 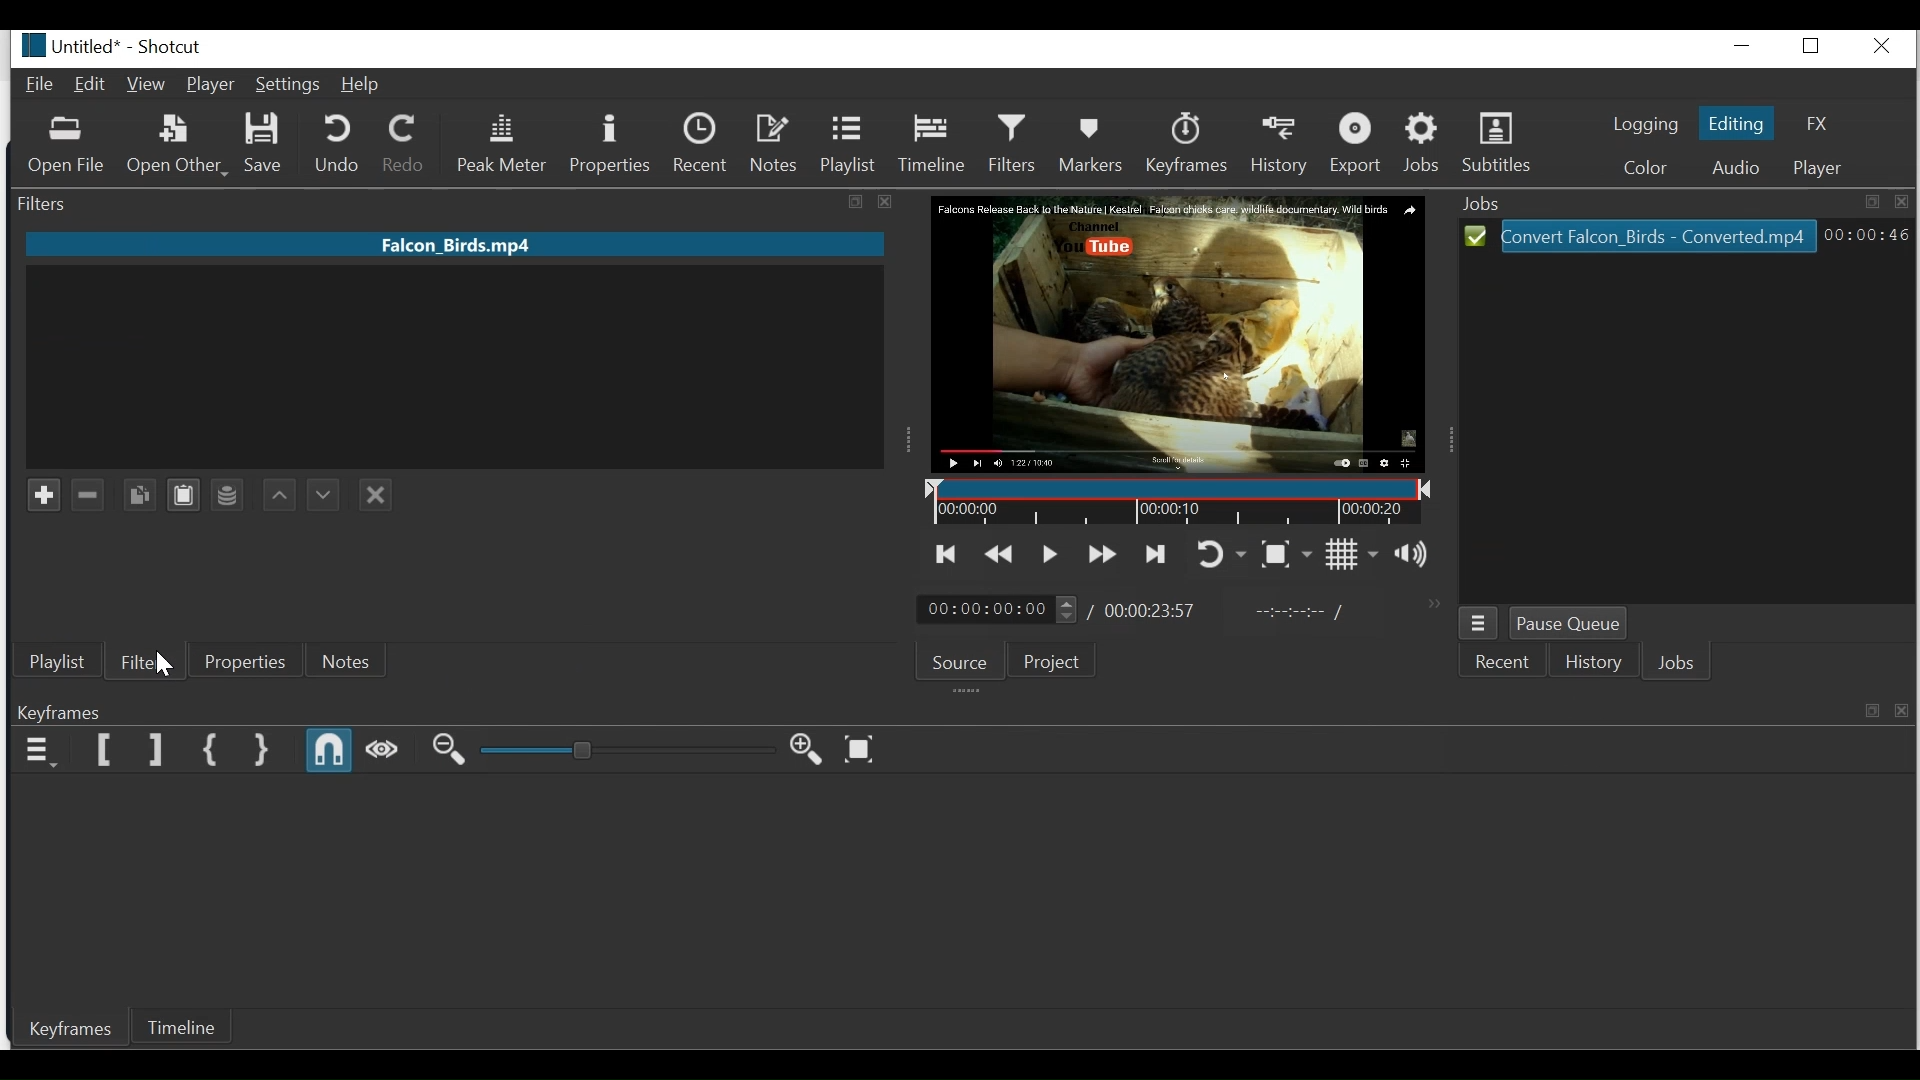 What do you see at coordinates (1093, 141) in the screenshot?
I see `Markers` at bounding box center [1093, 141].